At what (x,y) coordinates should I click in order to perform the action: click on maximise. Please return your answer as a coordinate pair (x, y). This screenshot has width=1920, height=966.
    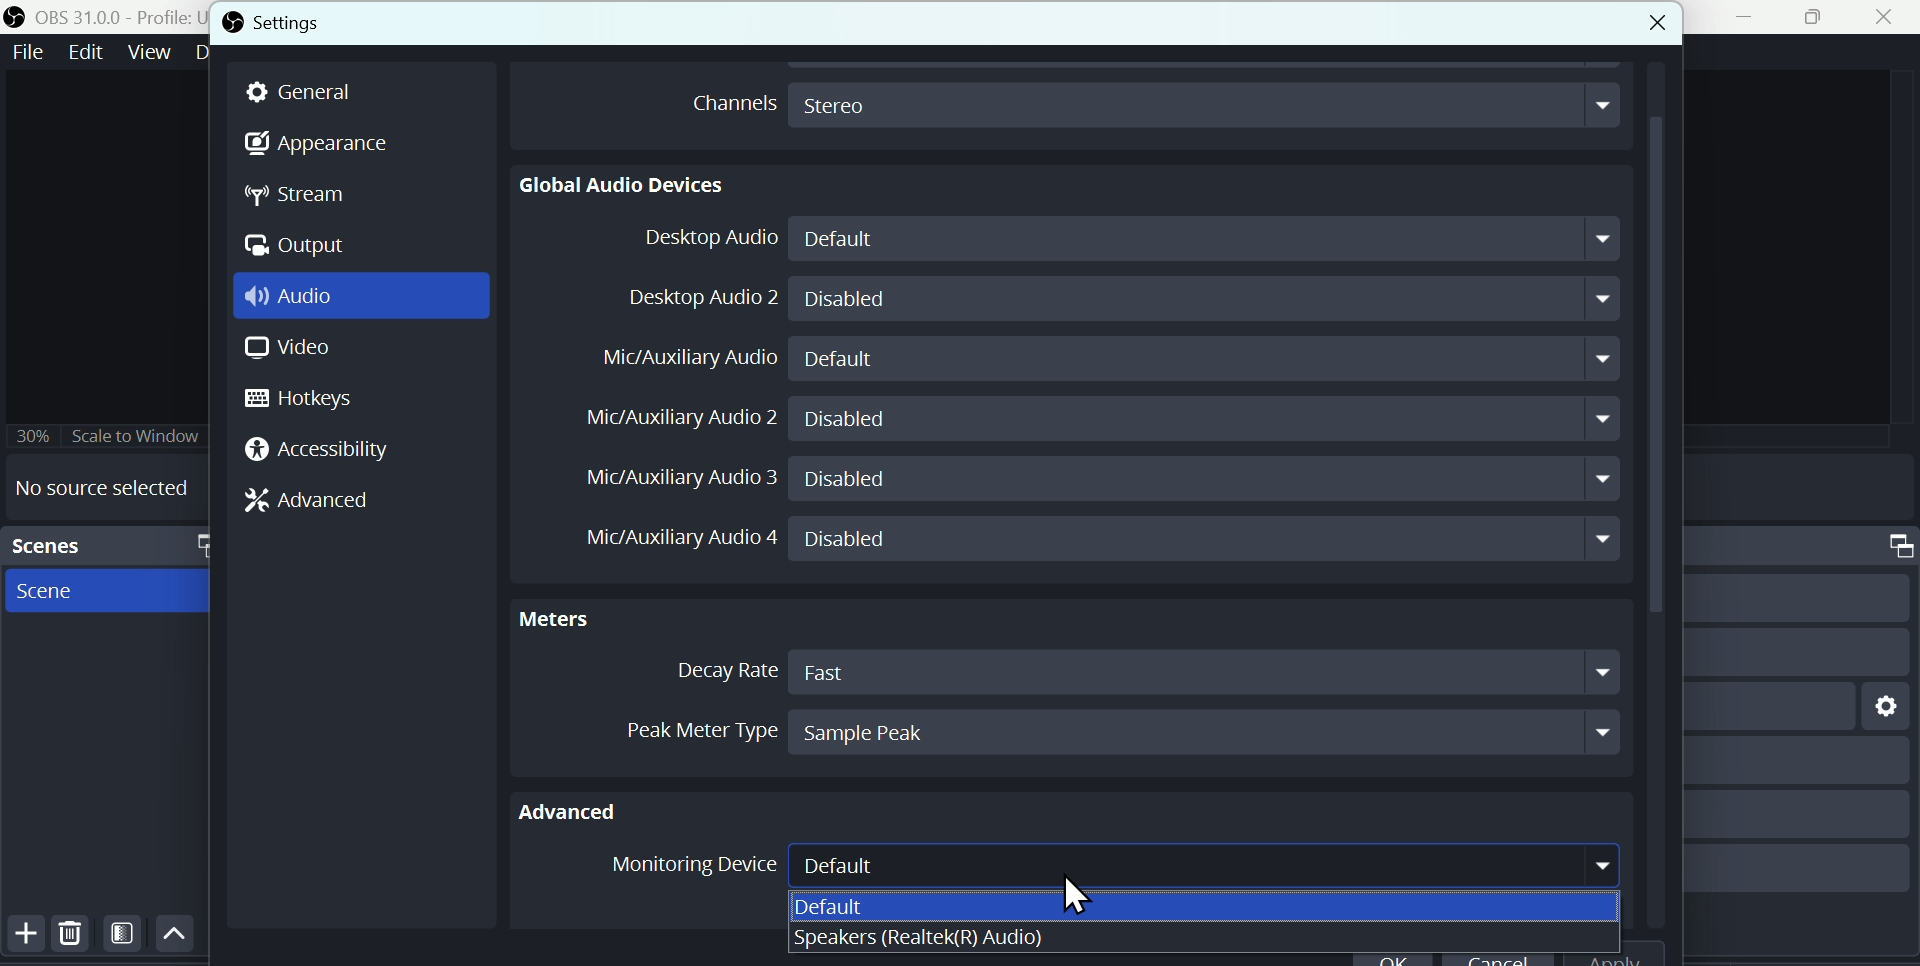
    Looking at the image, I should click on (1818, 18).